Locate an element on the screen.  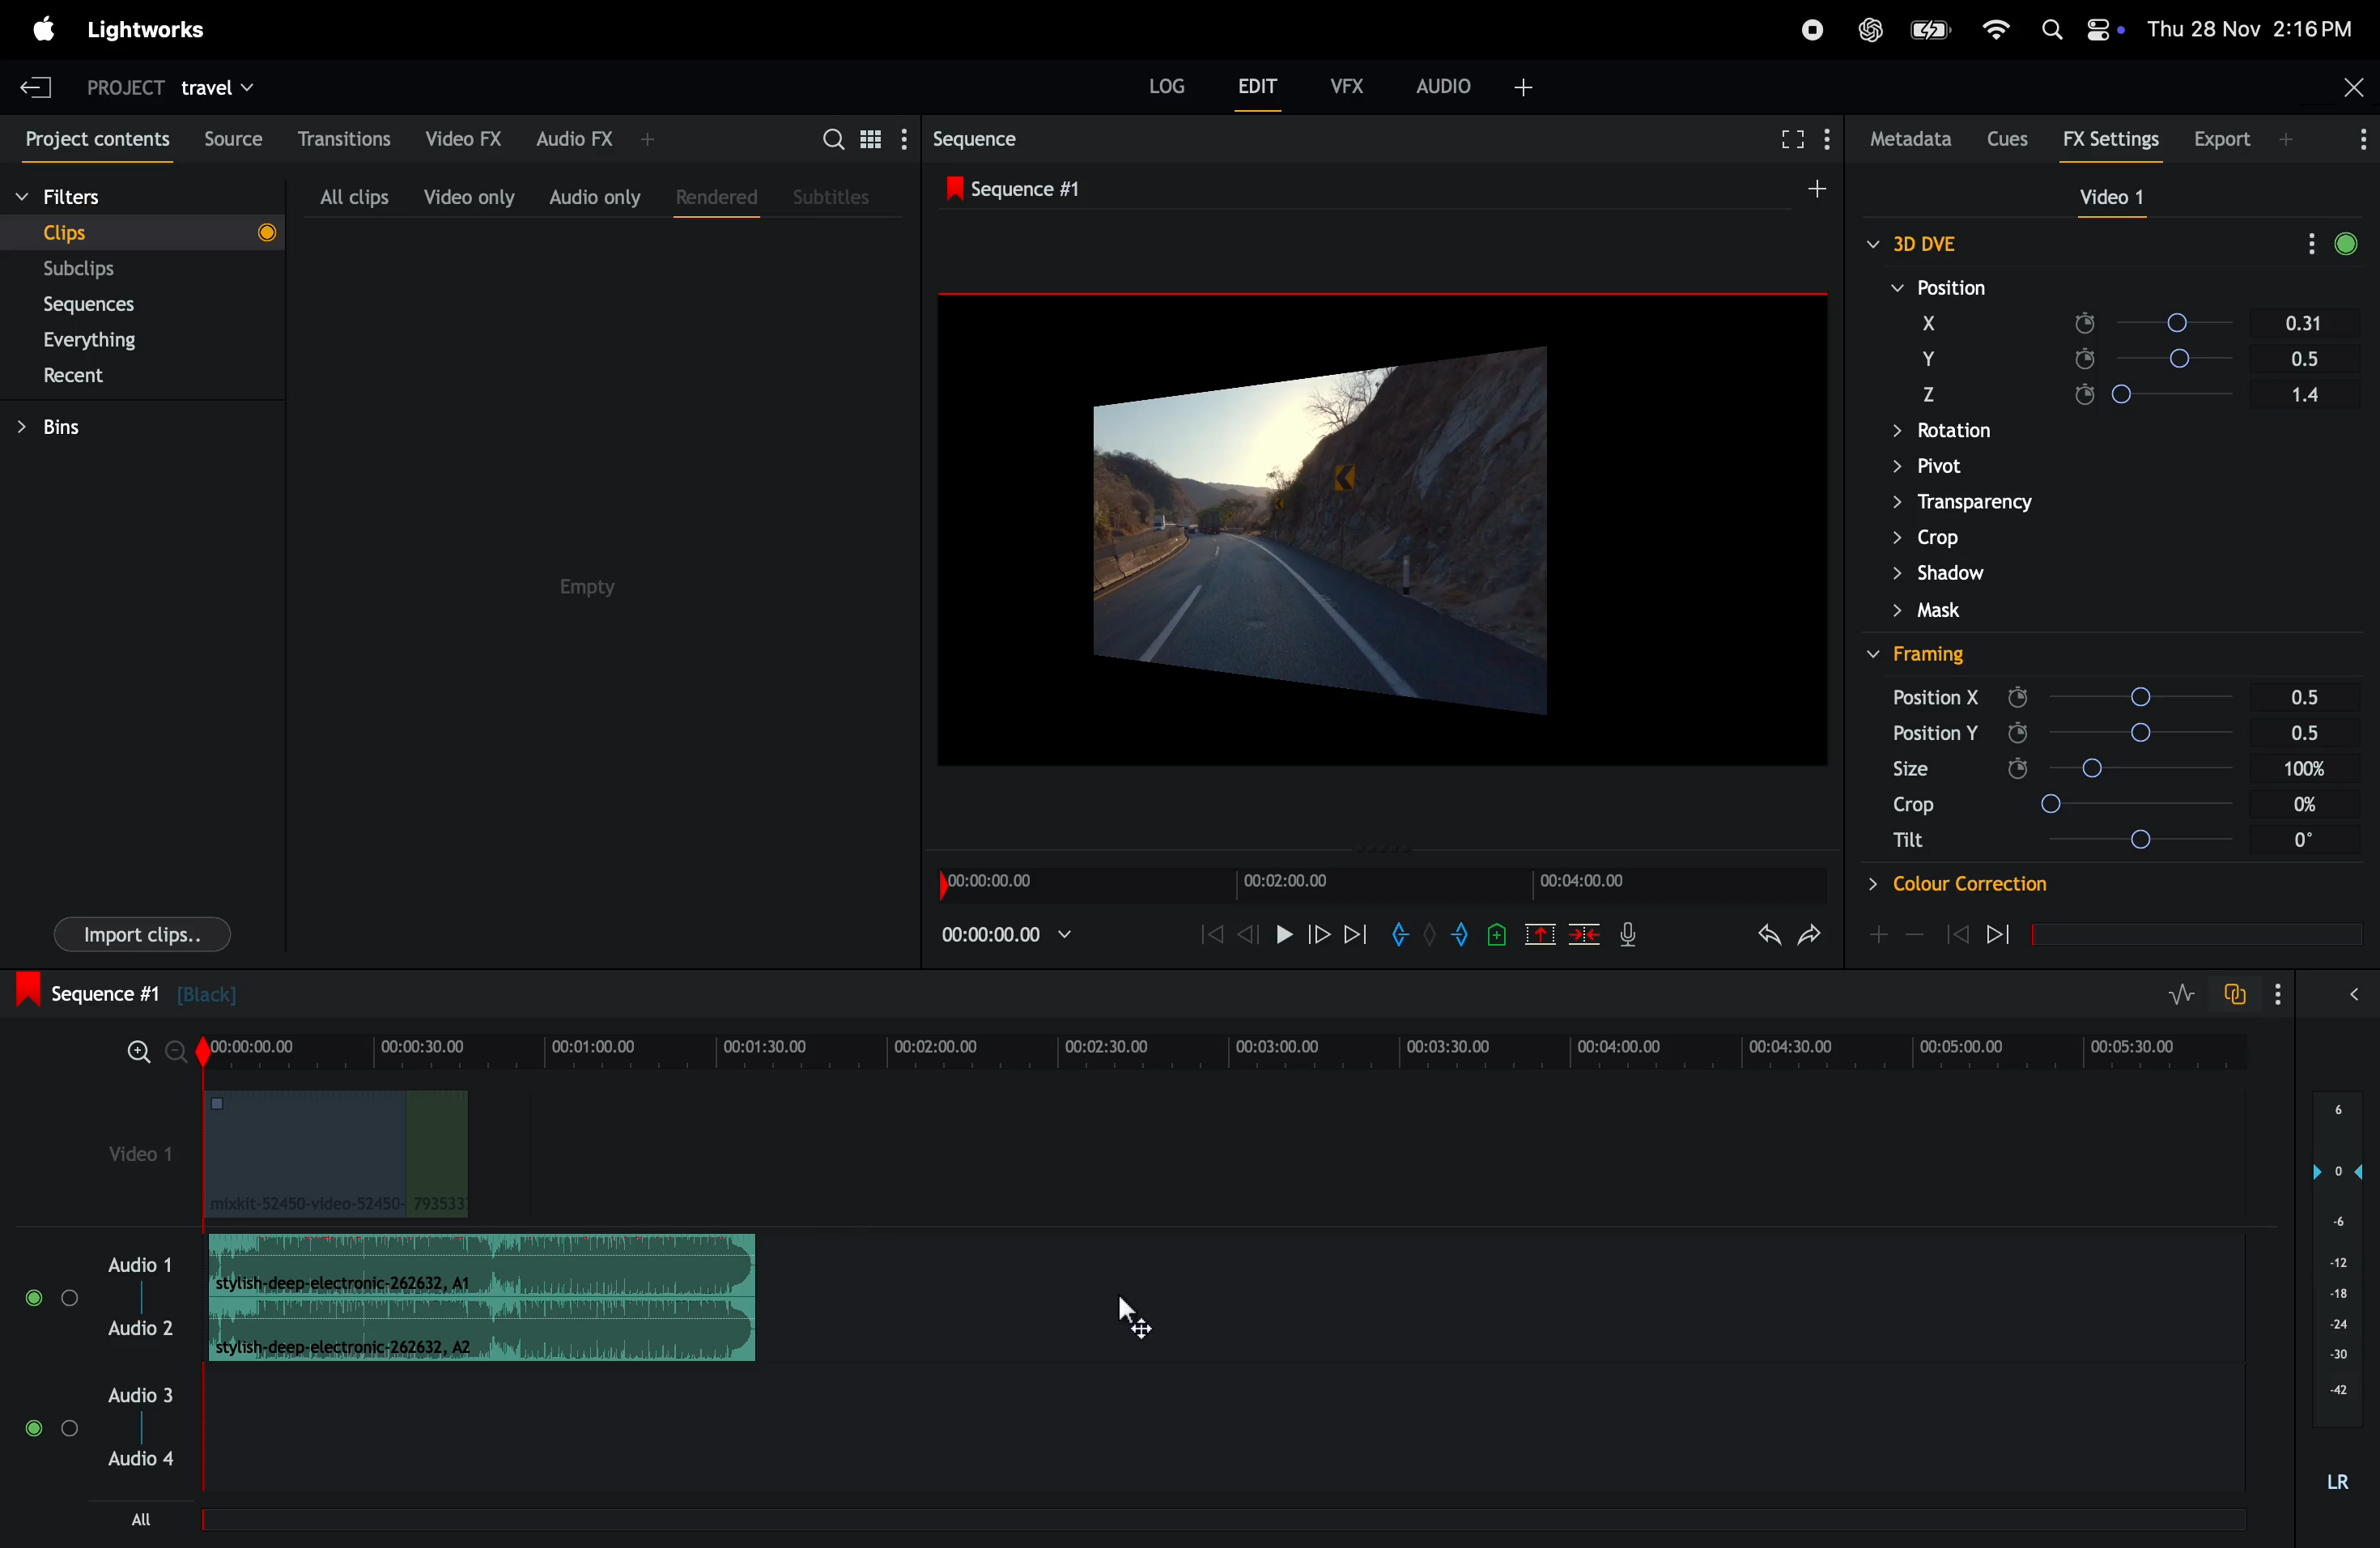
add sequence is located at coordinates (1814, 185).